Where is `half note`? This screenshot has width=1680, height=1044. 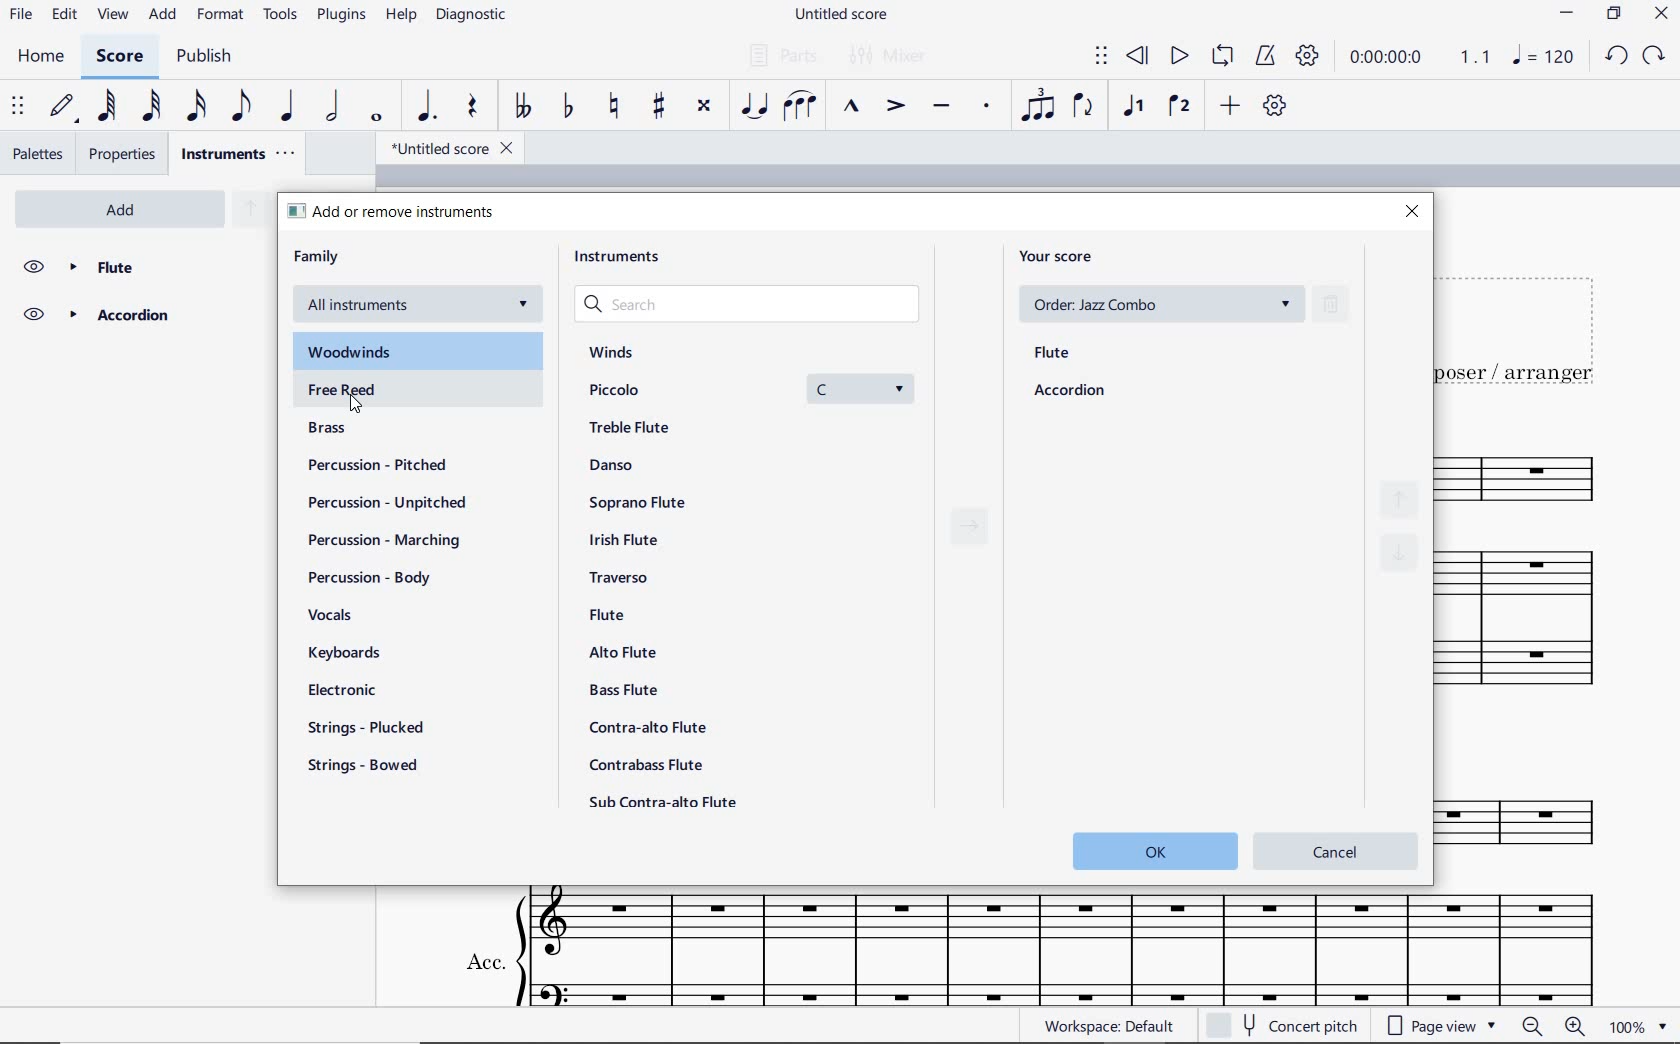 half note is located at coordinates (335, 107).